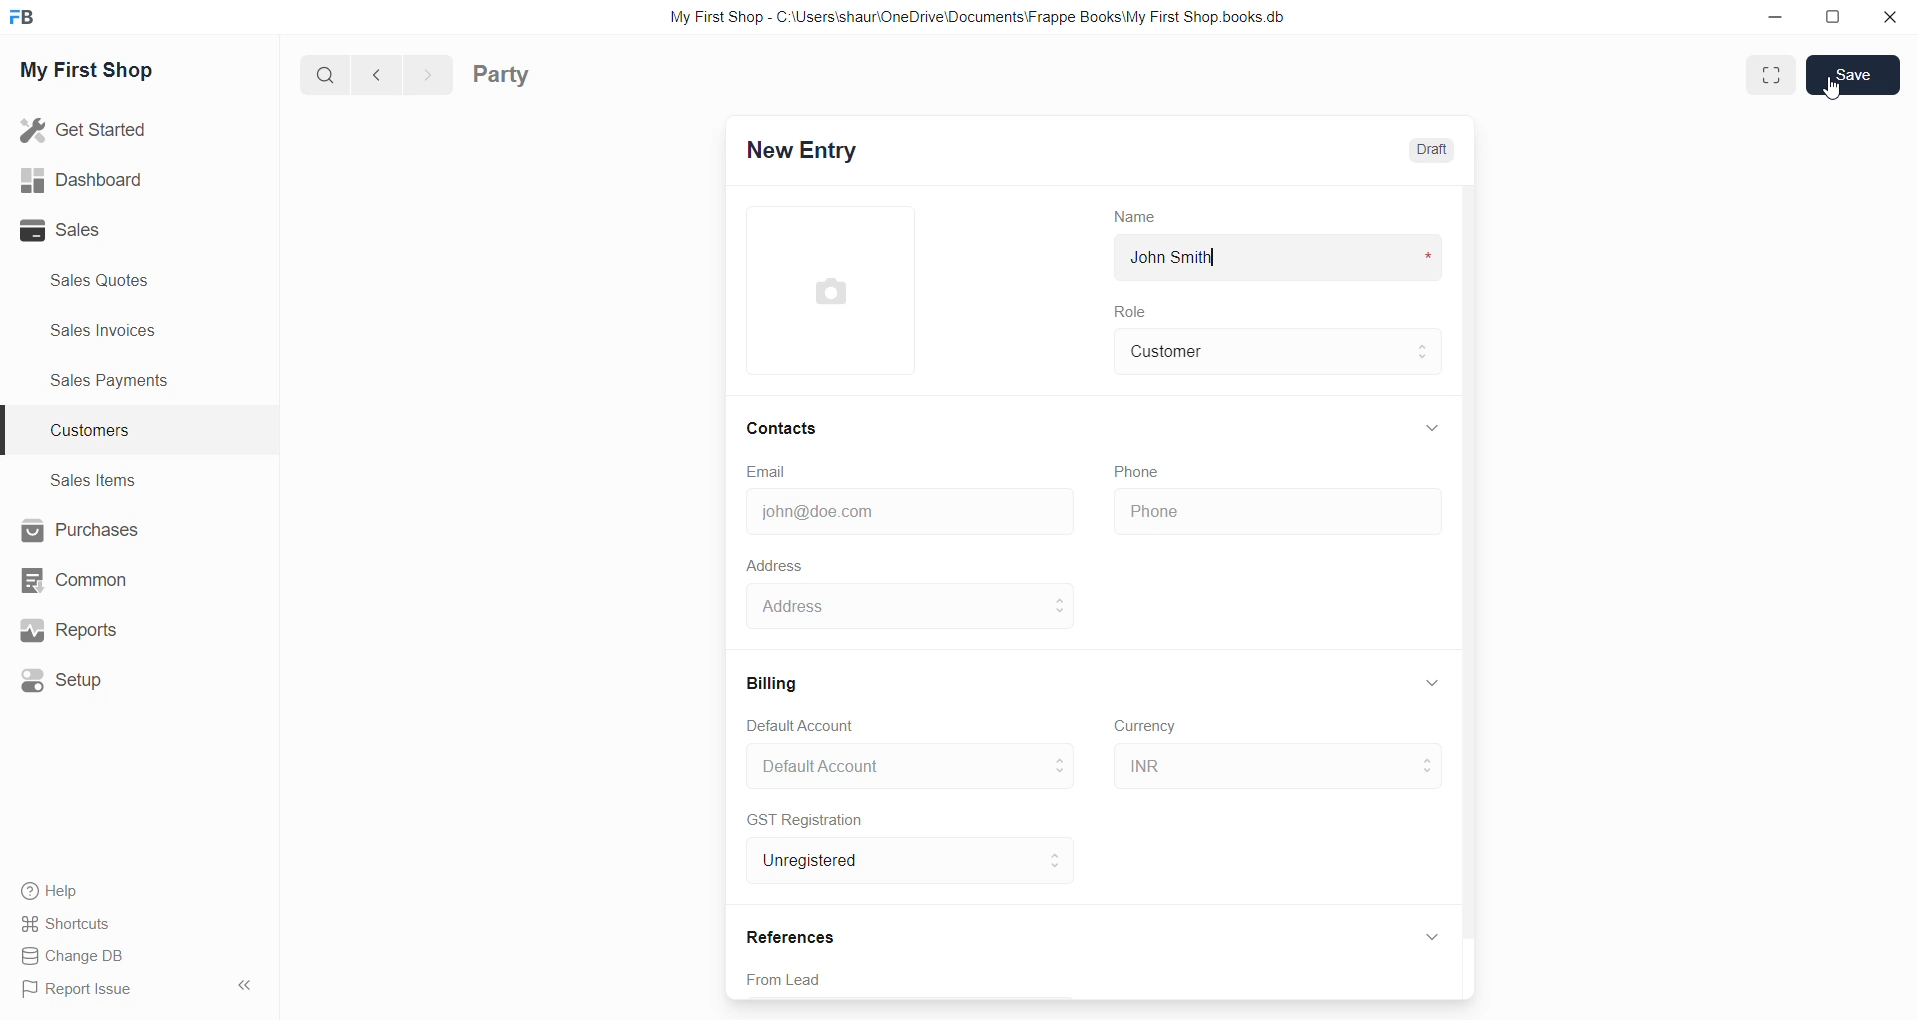  What do you see at coordinates (93, 479) in the screenshot?
I see `sales items` at bounding box center [93, 479].